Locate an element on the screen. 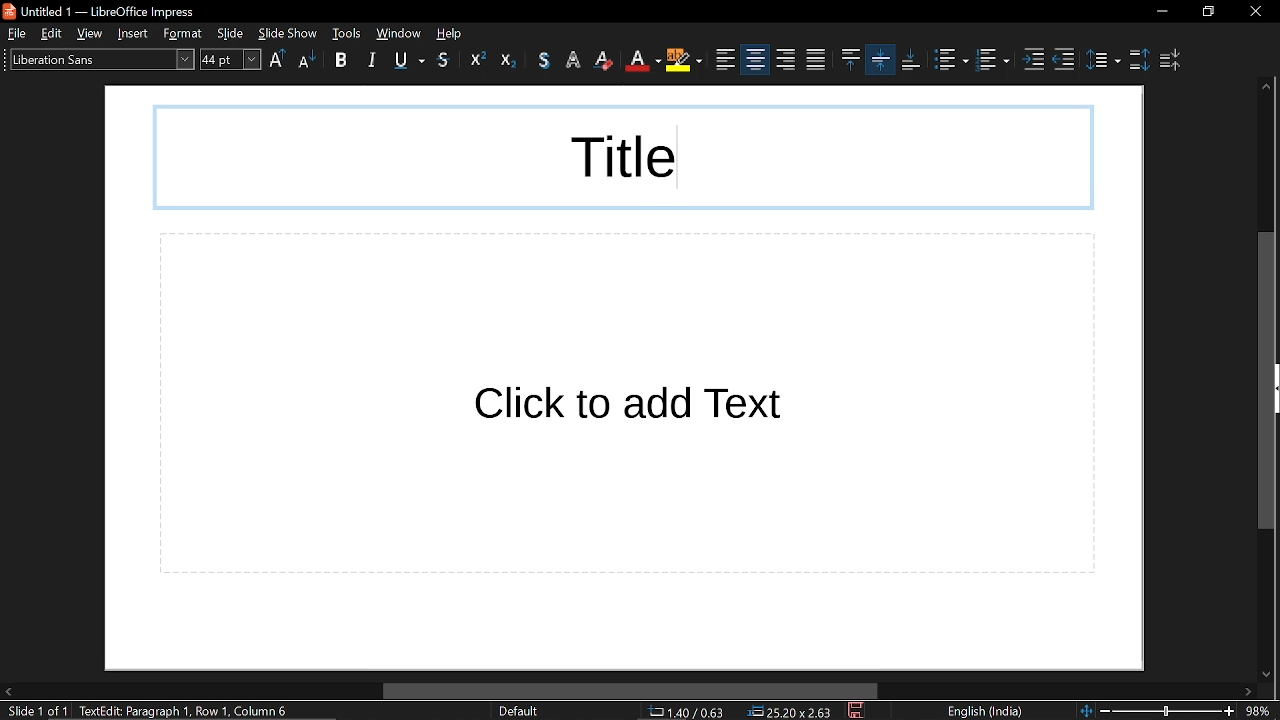 This screenshot has height=720, width=1280. format is located at coordinates (186, 34).